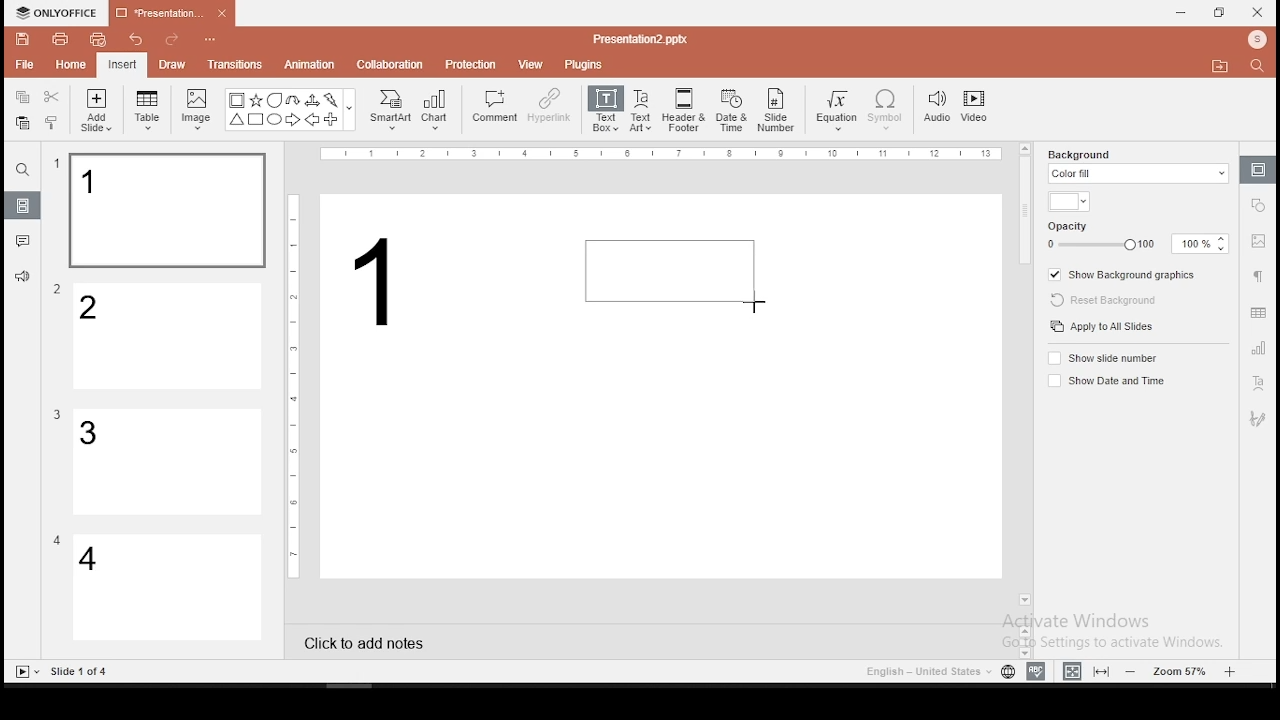 The height and width of the screenshot is (720, 1280). What do you see at coordinates (1257, 348) in the screenshot?
I see `chart settings` at bounding box center [1257, 348].